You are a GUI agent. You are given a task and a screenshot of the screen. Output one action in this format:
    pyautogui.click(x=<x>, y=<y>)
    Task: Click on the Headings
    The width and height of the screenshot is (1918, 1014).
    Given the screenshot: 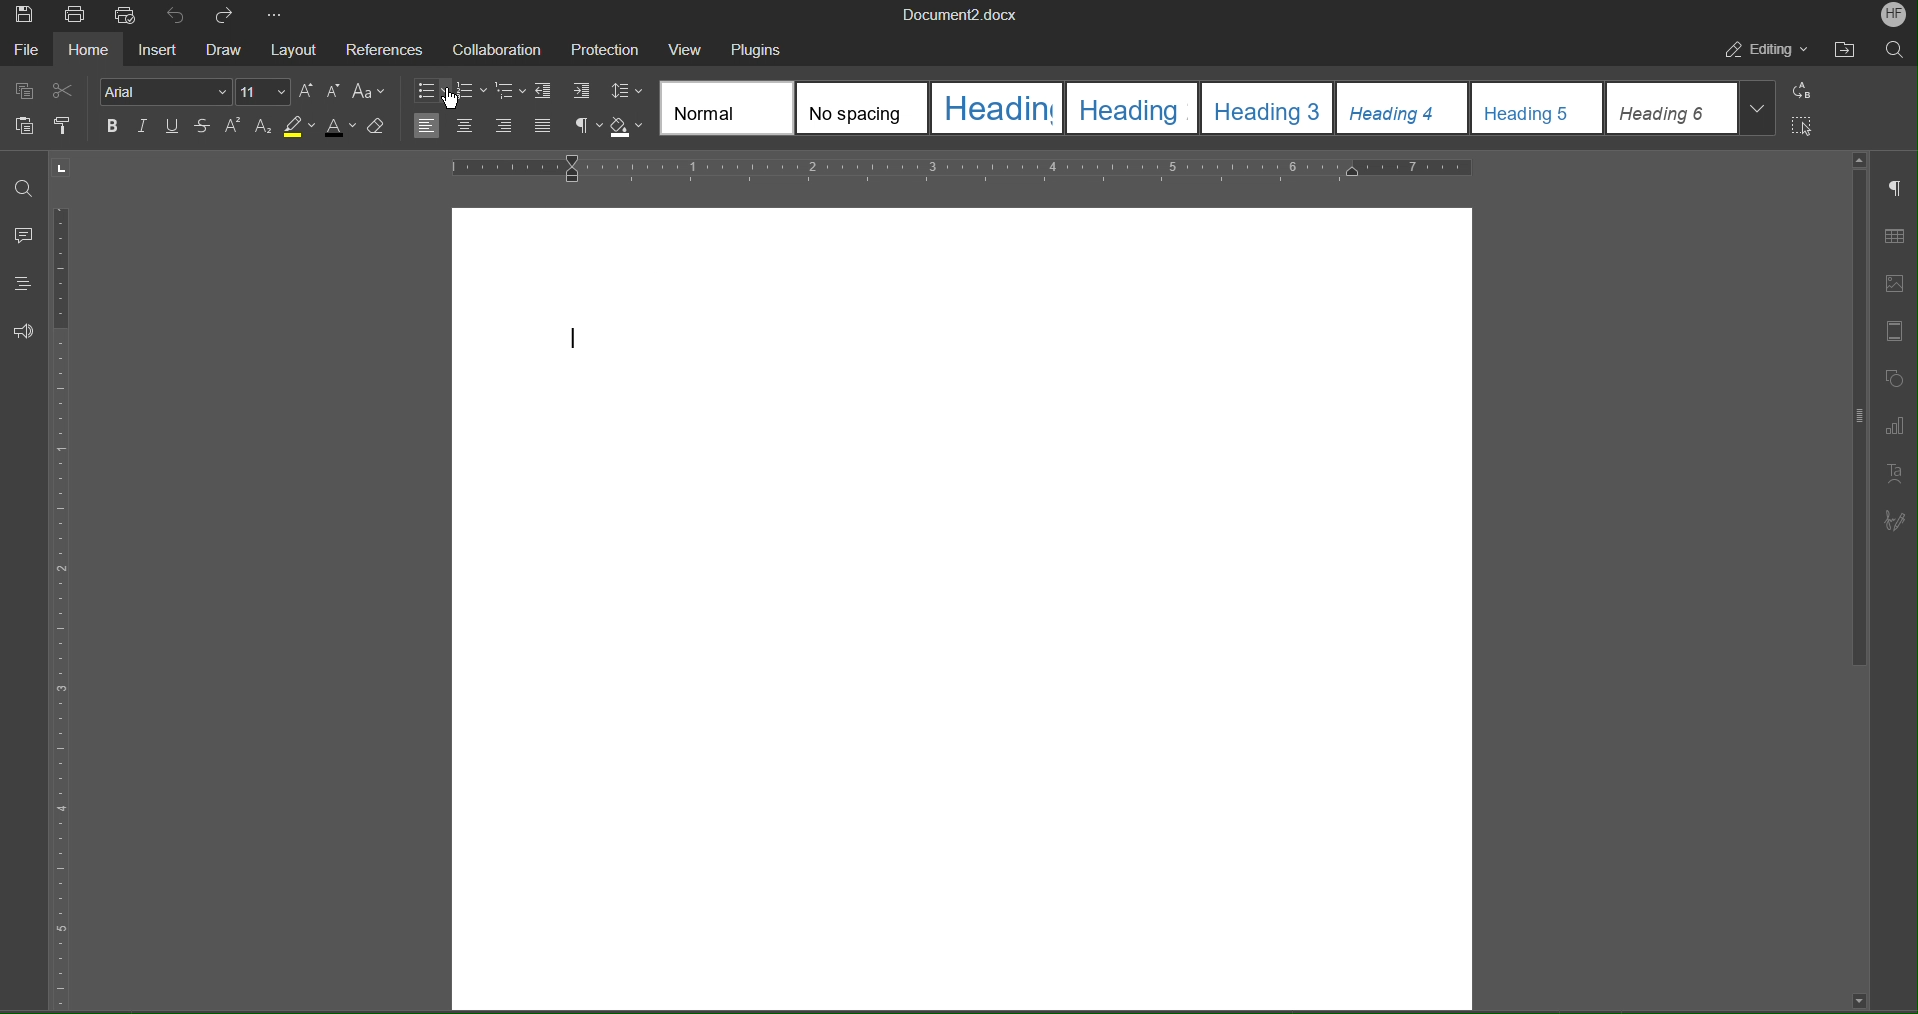 What is the action you would take?
    pyautogui.click(x=23, y=282)
    